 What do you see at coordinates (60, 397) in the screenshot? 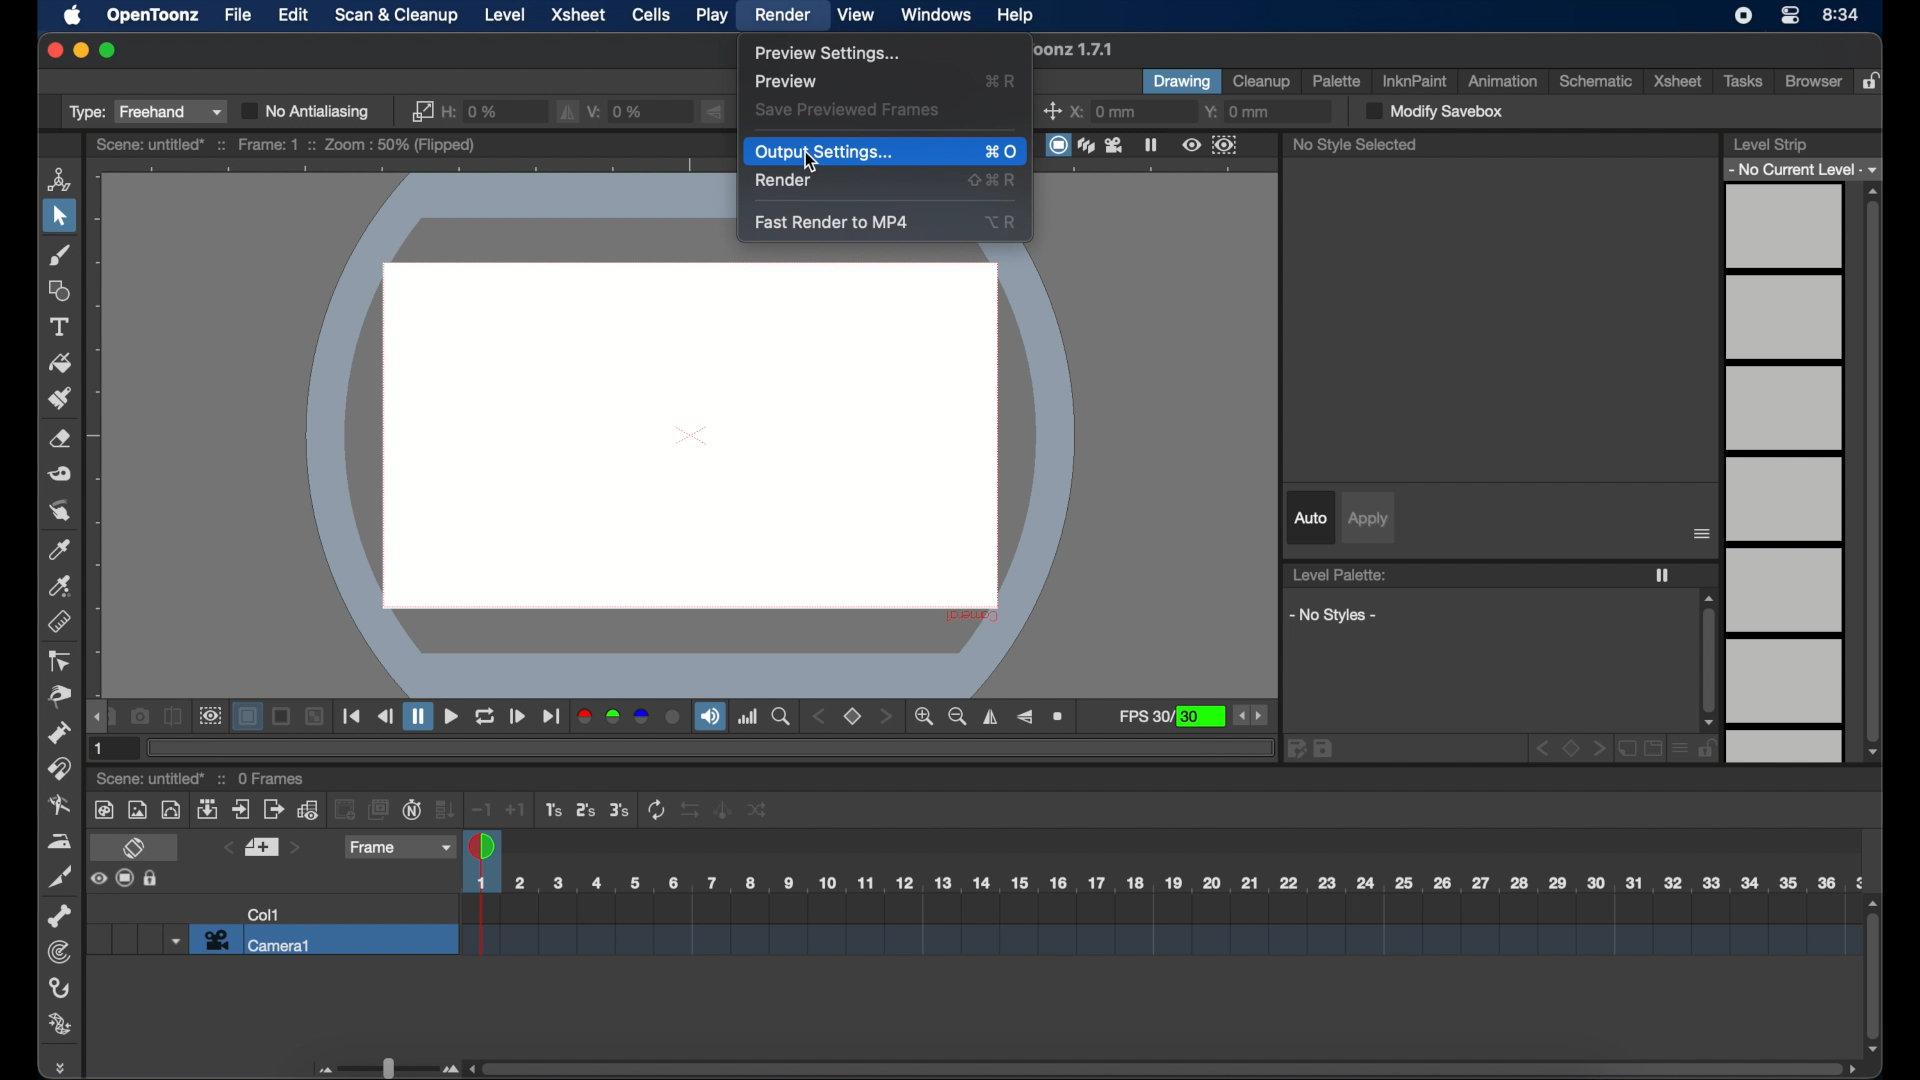
I see `paint brush tool` at bounding box center [60, 397].